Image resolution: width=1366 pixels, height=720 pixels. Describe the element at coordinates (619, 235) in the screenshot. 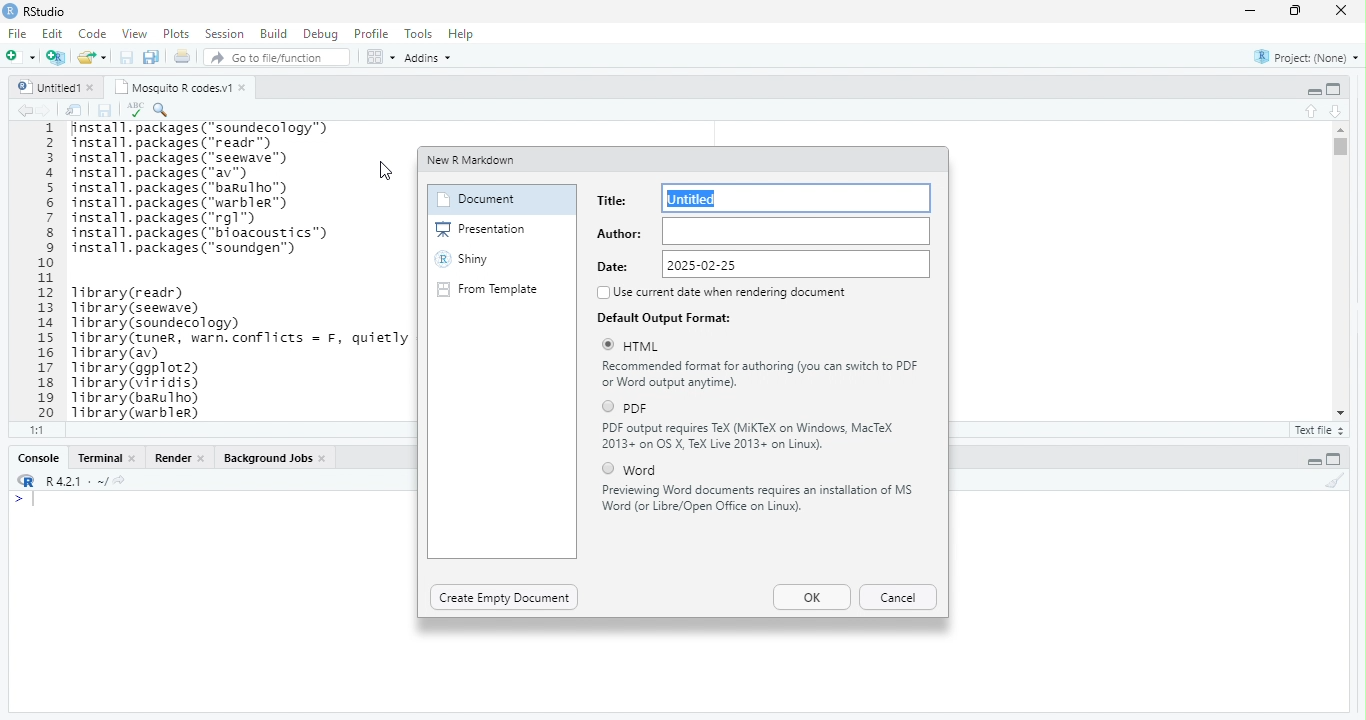

I see `Author:` at that location.